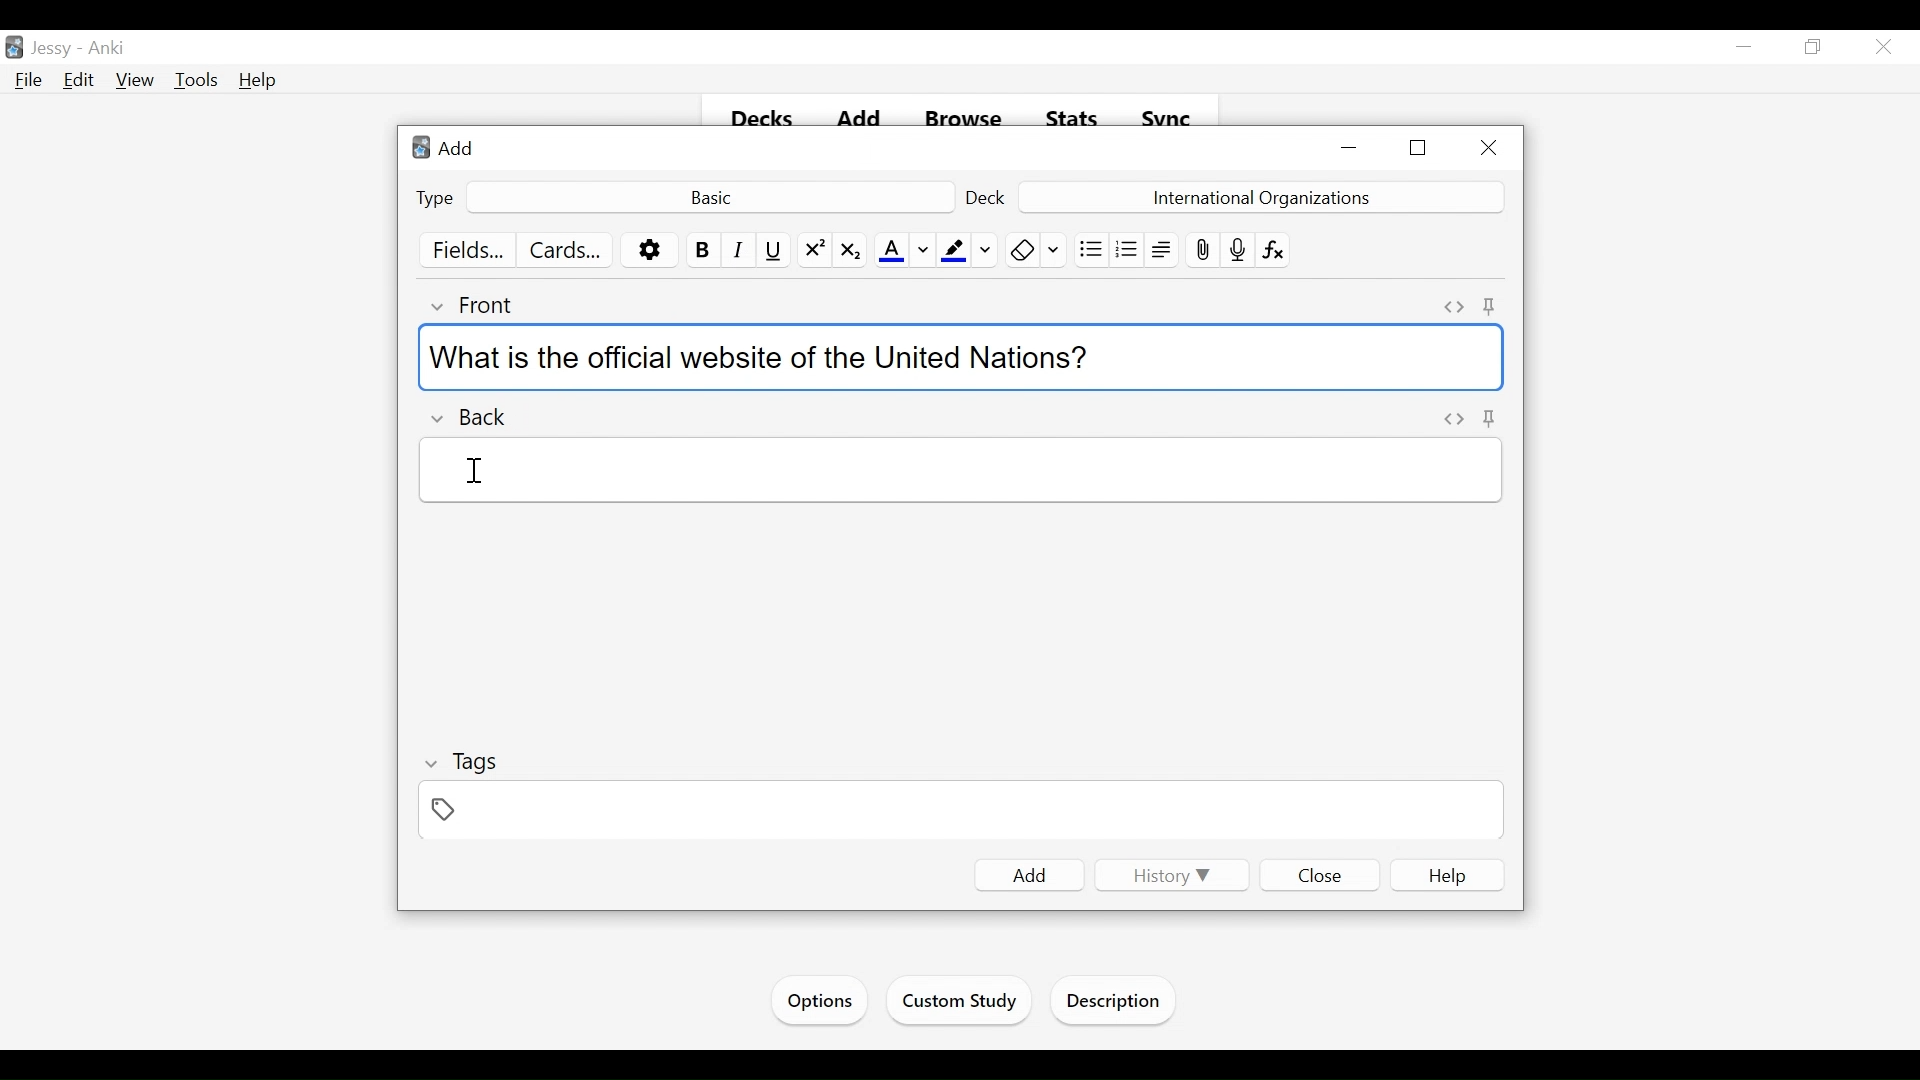 This screenshot has height=1080, width=1920. Describe the element at coordinates (260, 82) in the screenshot. I see `Help` at that location.